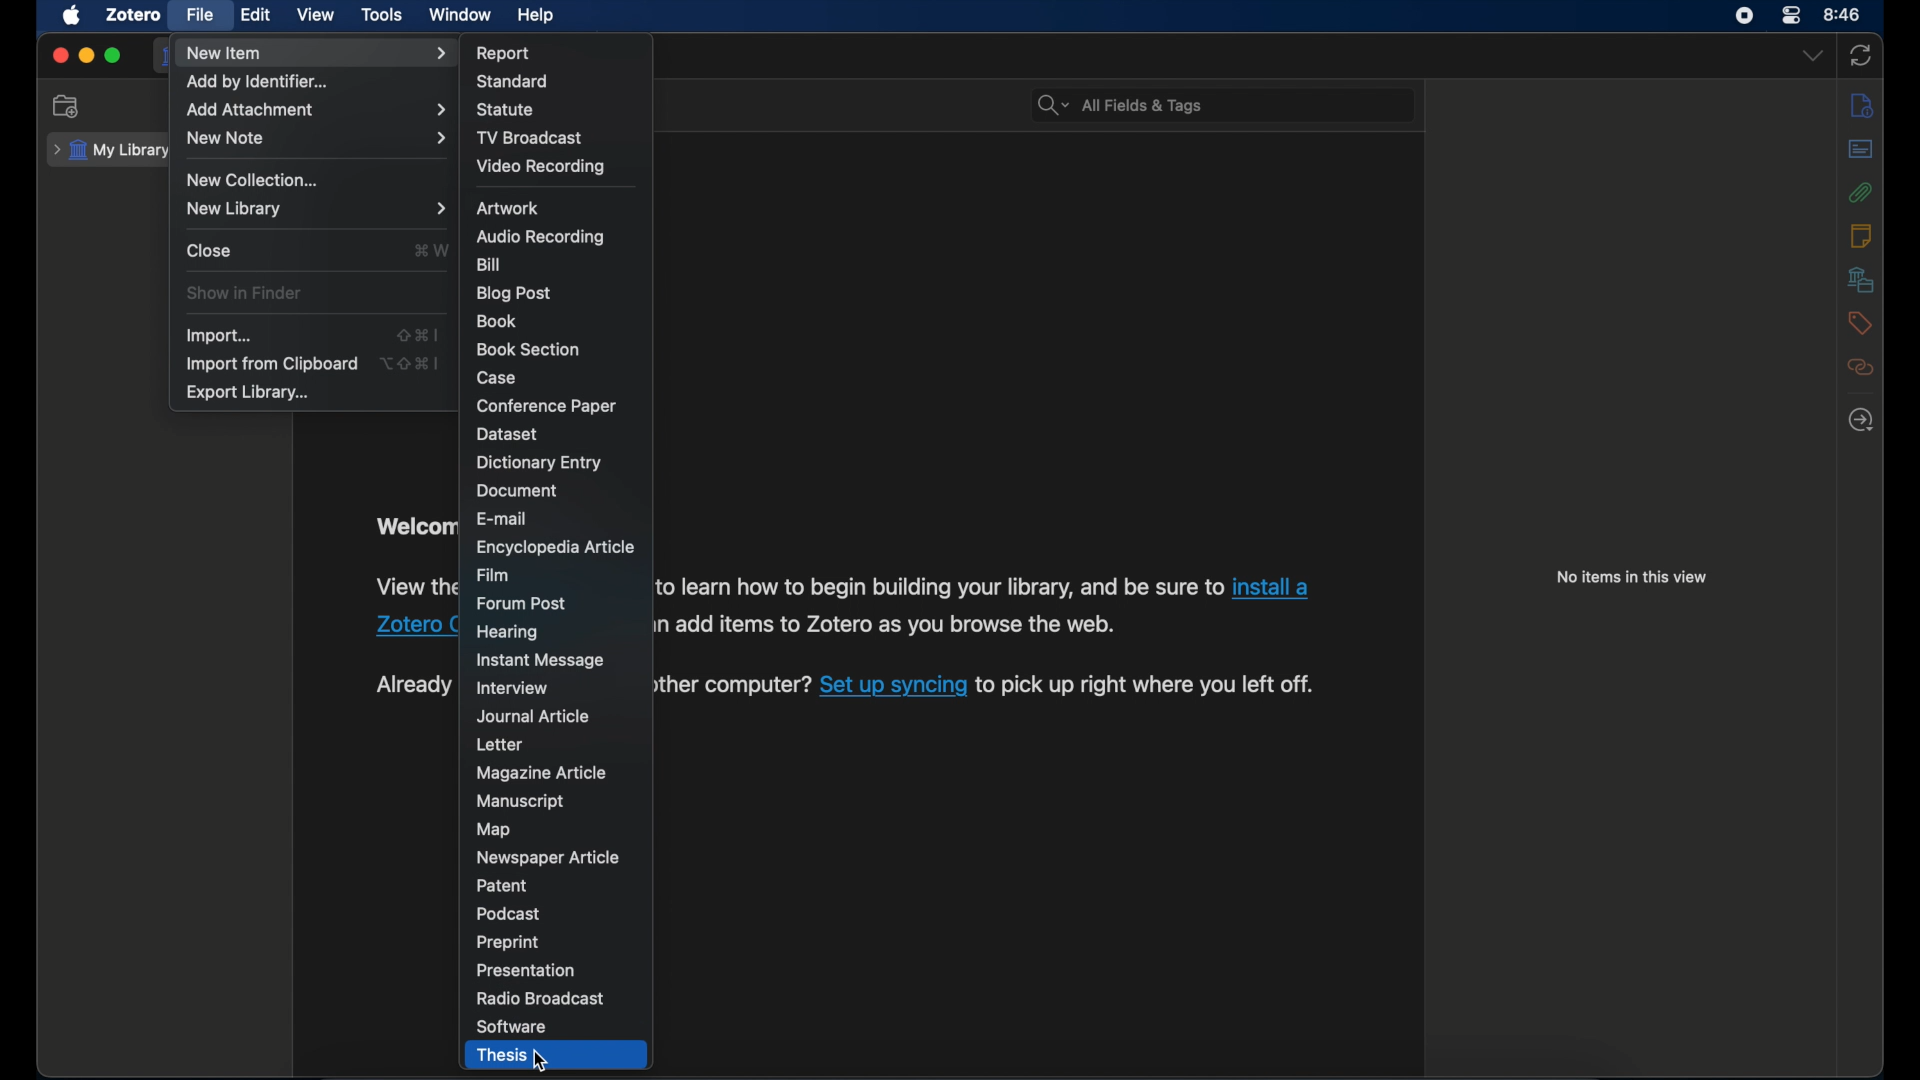  Describe the element at coordinates (539, 237) in the screenshot. I see `audio recording` at that location.